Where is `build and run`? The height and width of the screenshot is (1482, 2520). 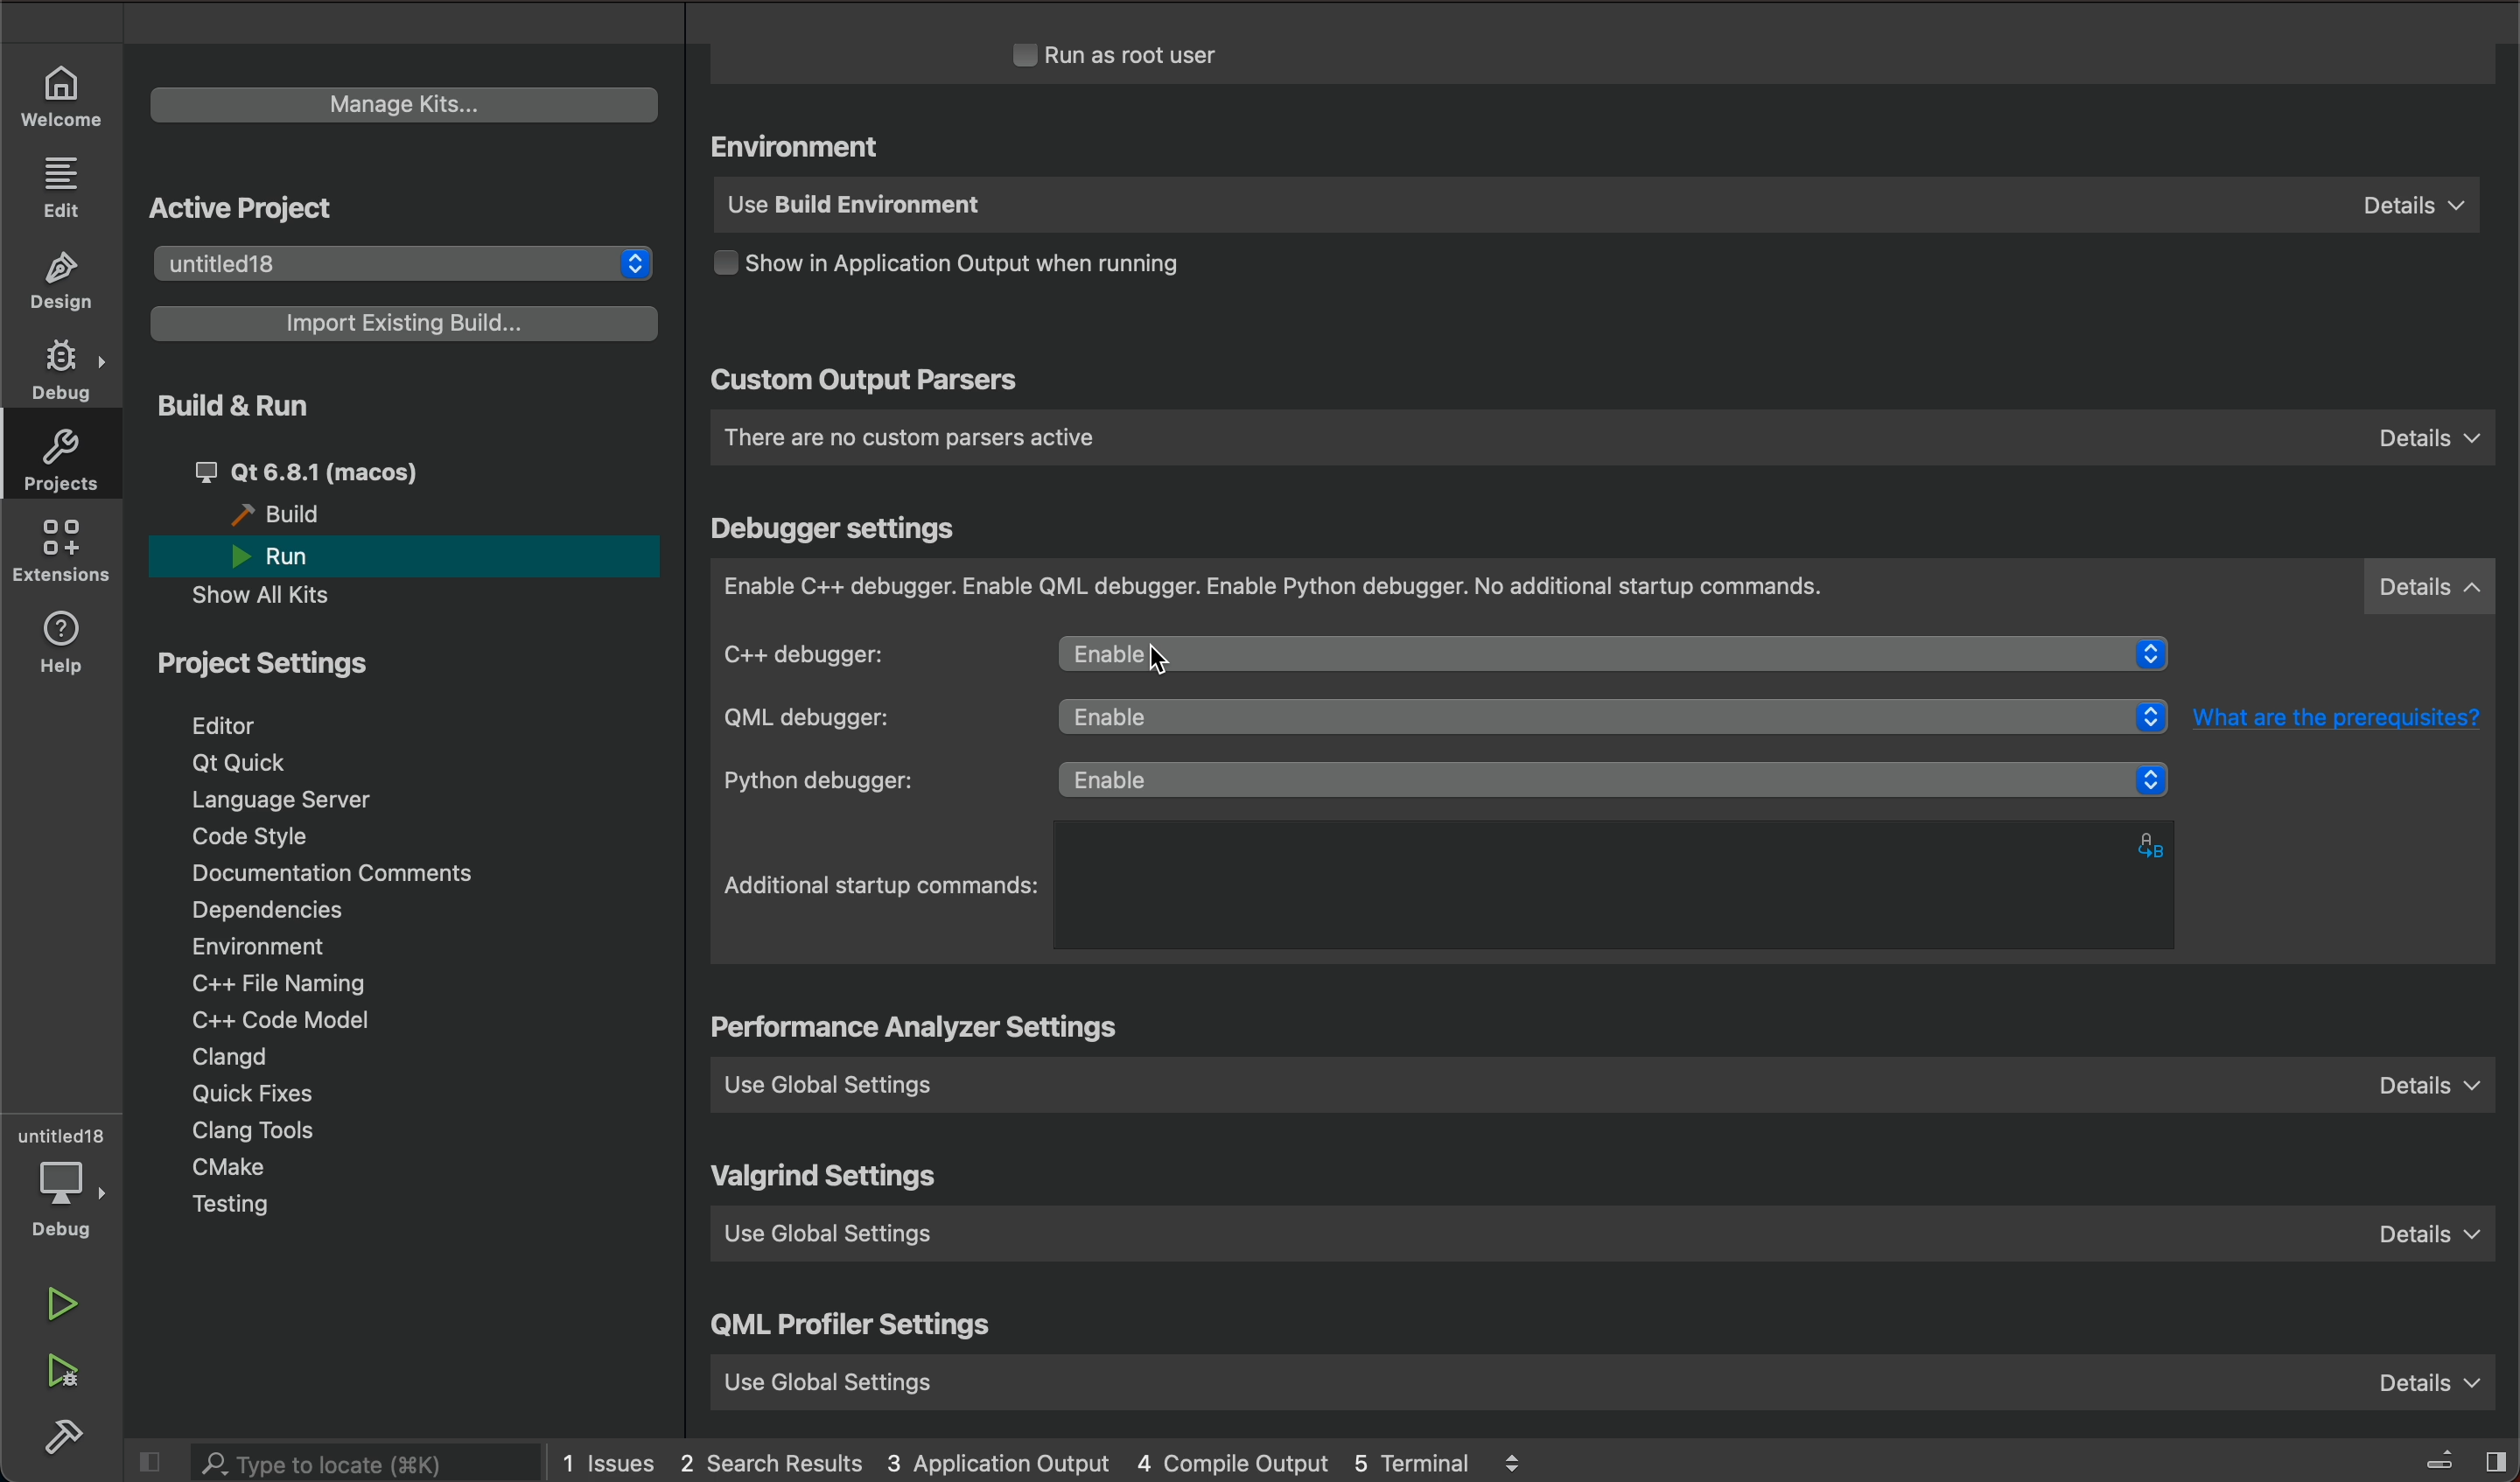 build and run is located at coordinates (229, 404).